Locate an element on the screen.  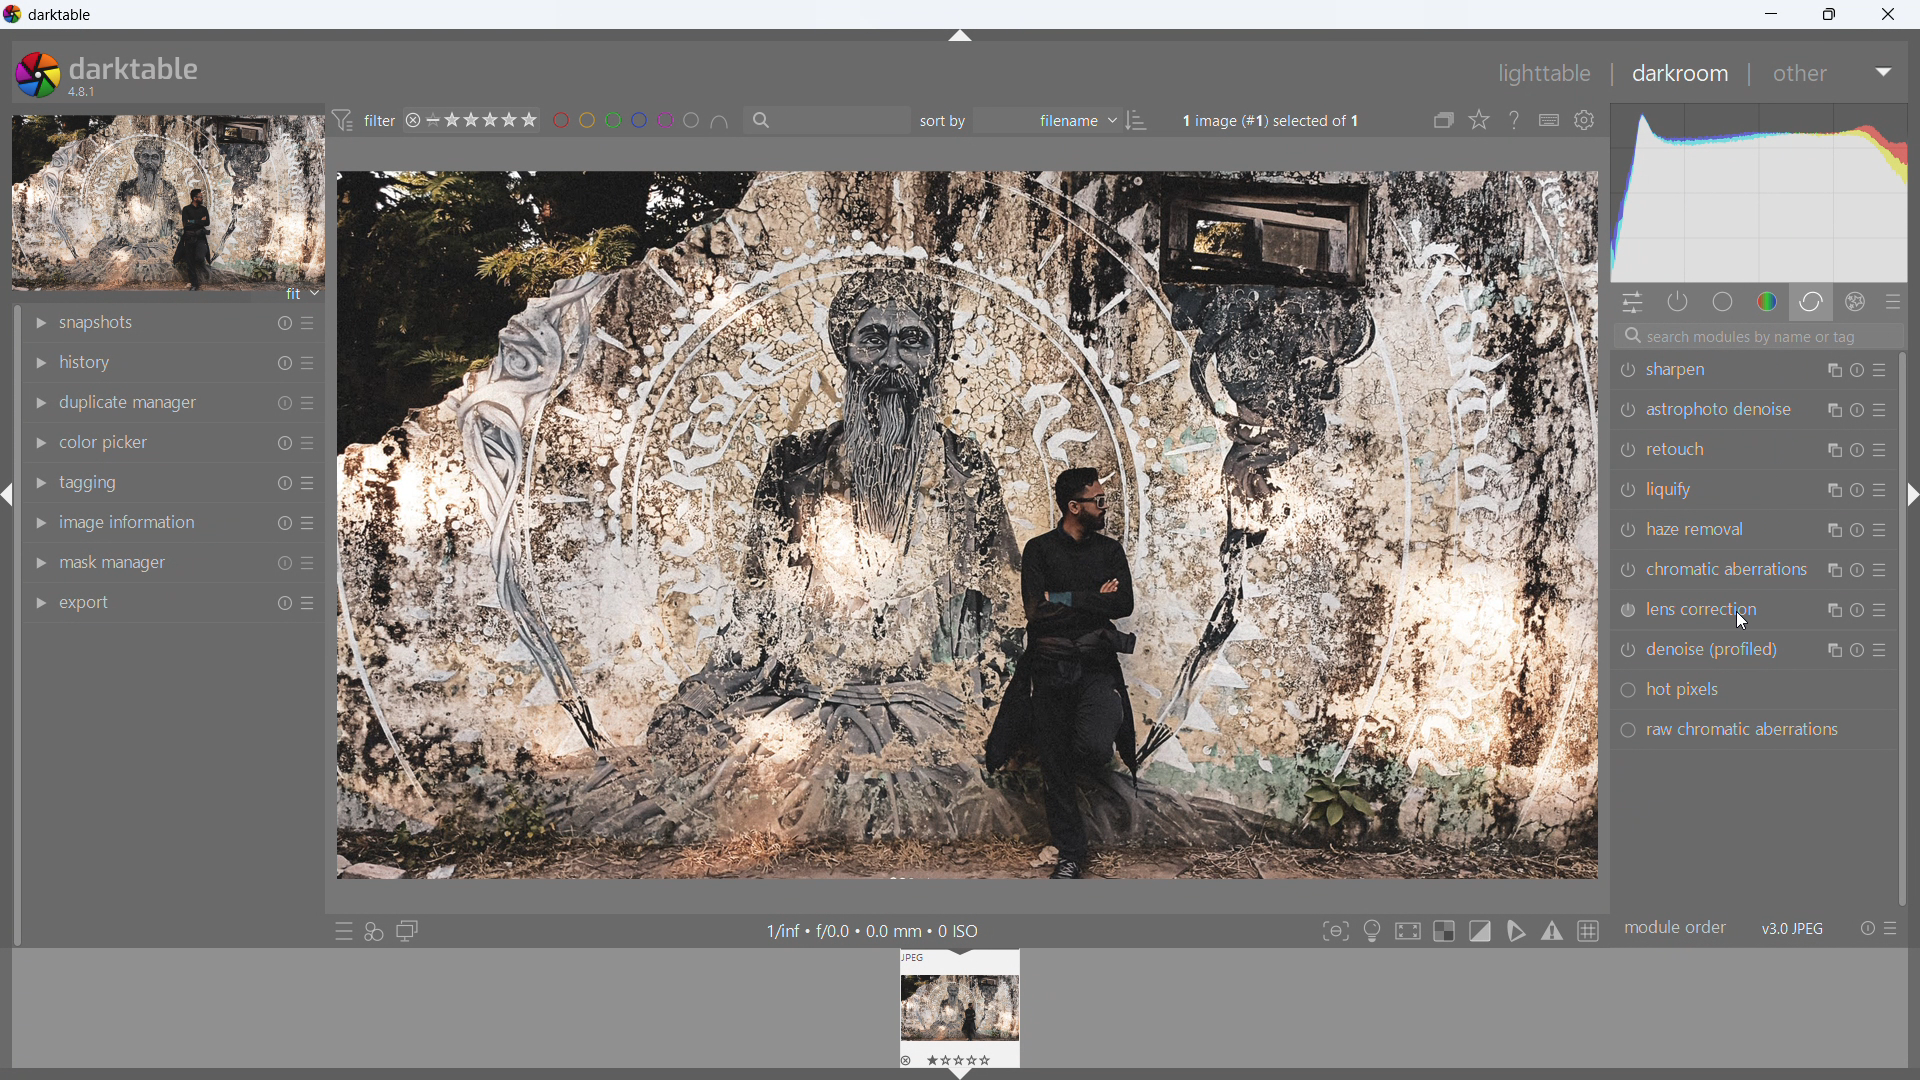
more options is located at coordinates (311, 360).